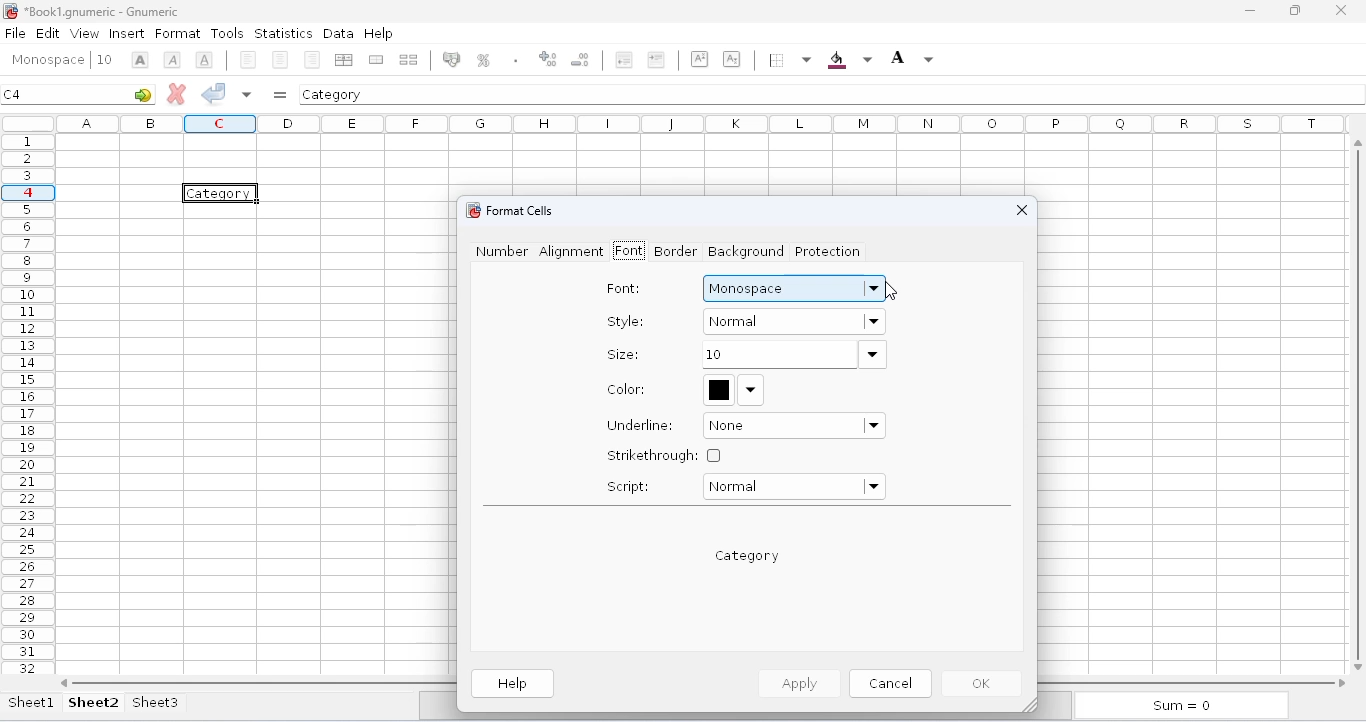 The image size is (1366, 722). Describe the element at coordinates (471, 210) in the screenshot. I see `logo` at that location.